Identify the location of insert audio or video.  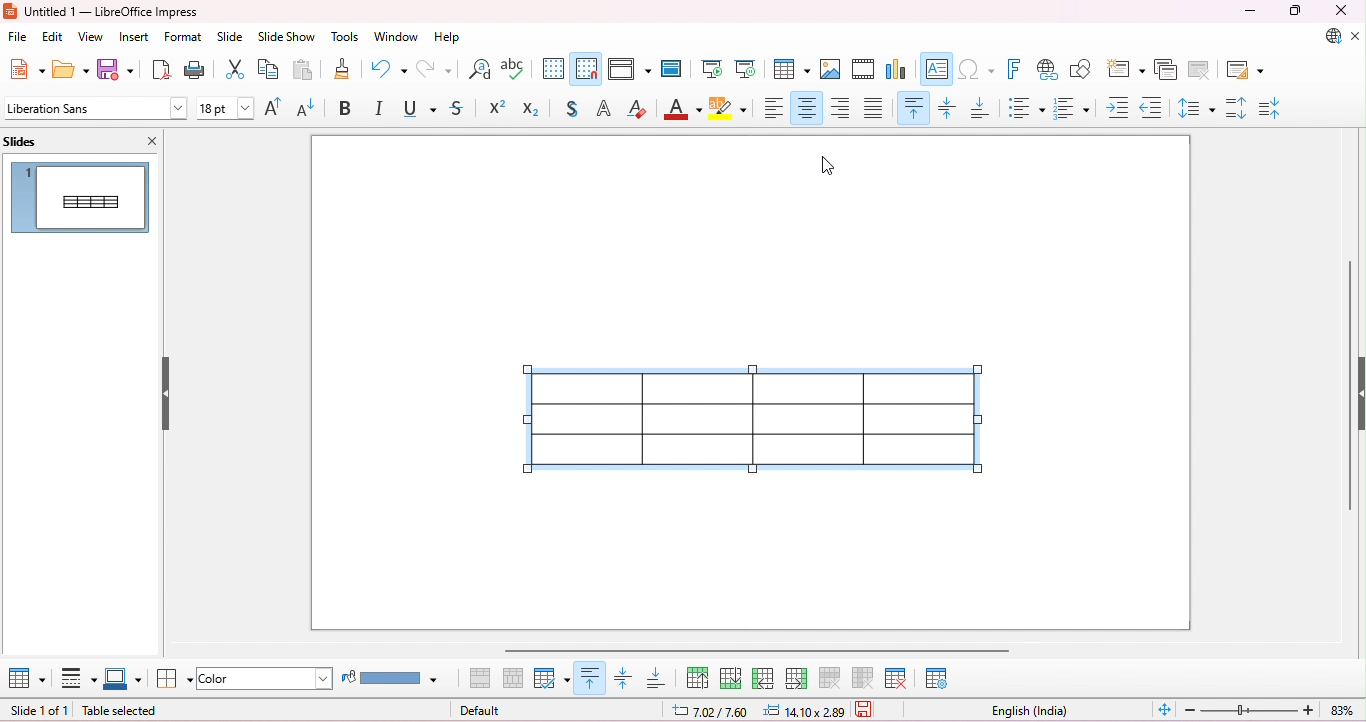
(863, 70).